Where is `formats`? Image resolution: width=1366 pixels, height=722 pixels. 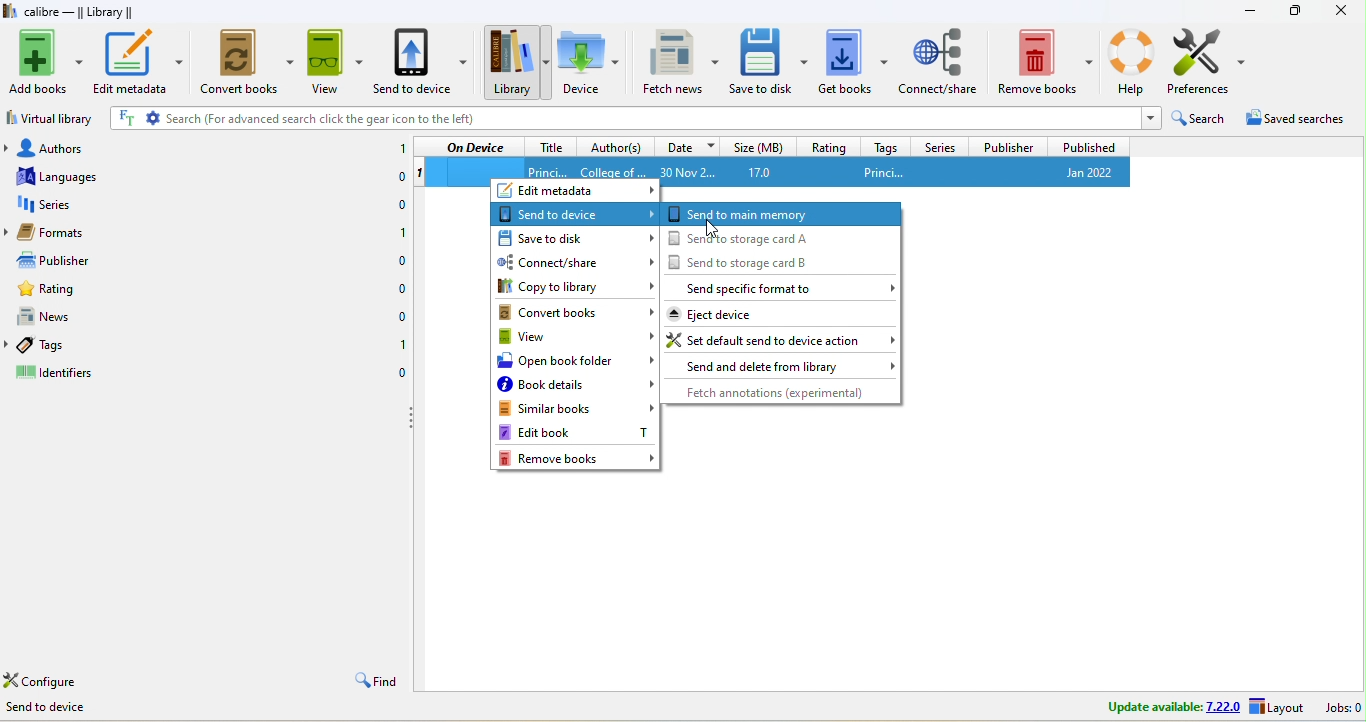 formats is located at coordinates (62, 232).